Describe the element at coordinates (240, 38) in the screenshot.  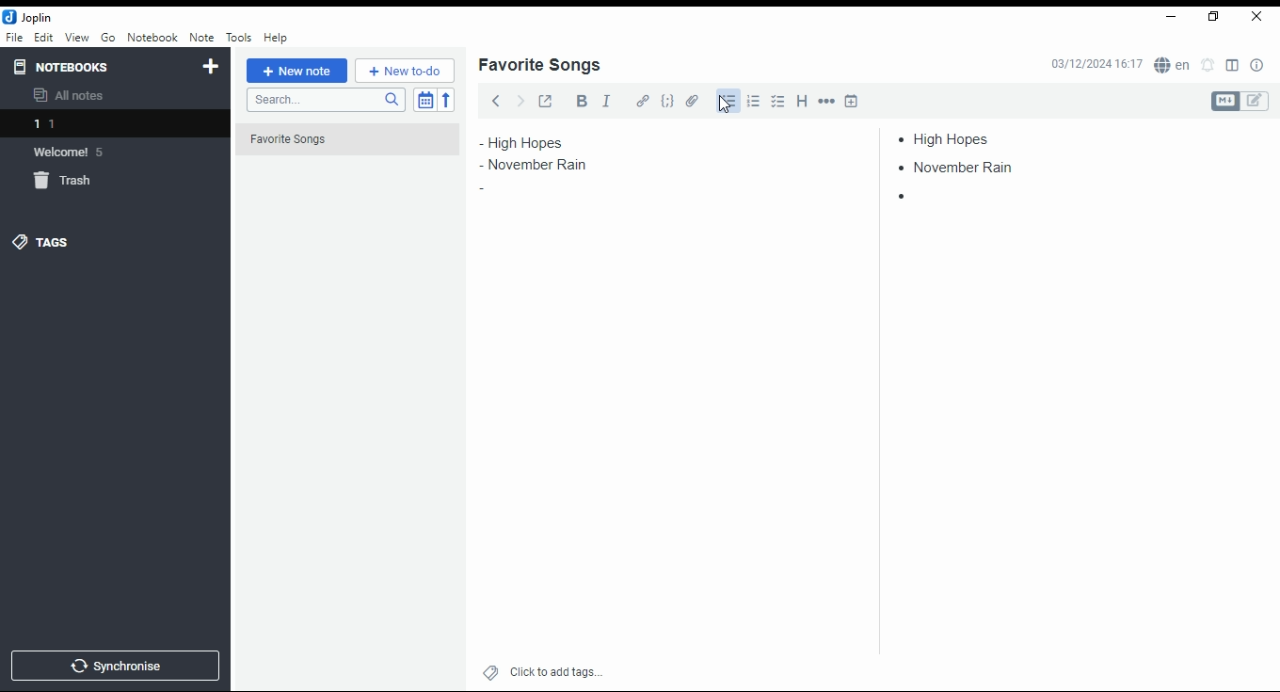
I see `tools` at that location.